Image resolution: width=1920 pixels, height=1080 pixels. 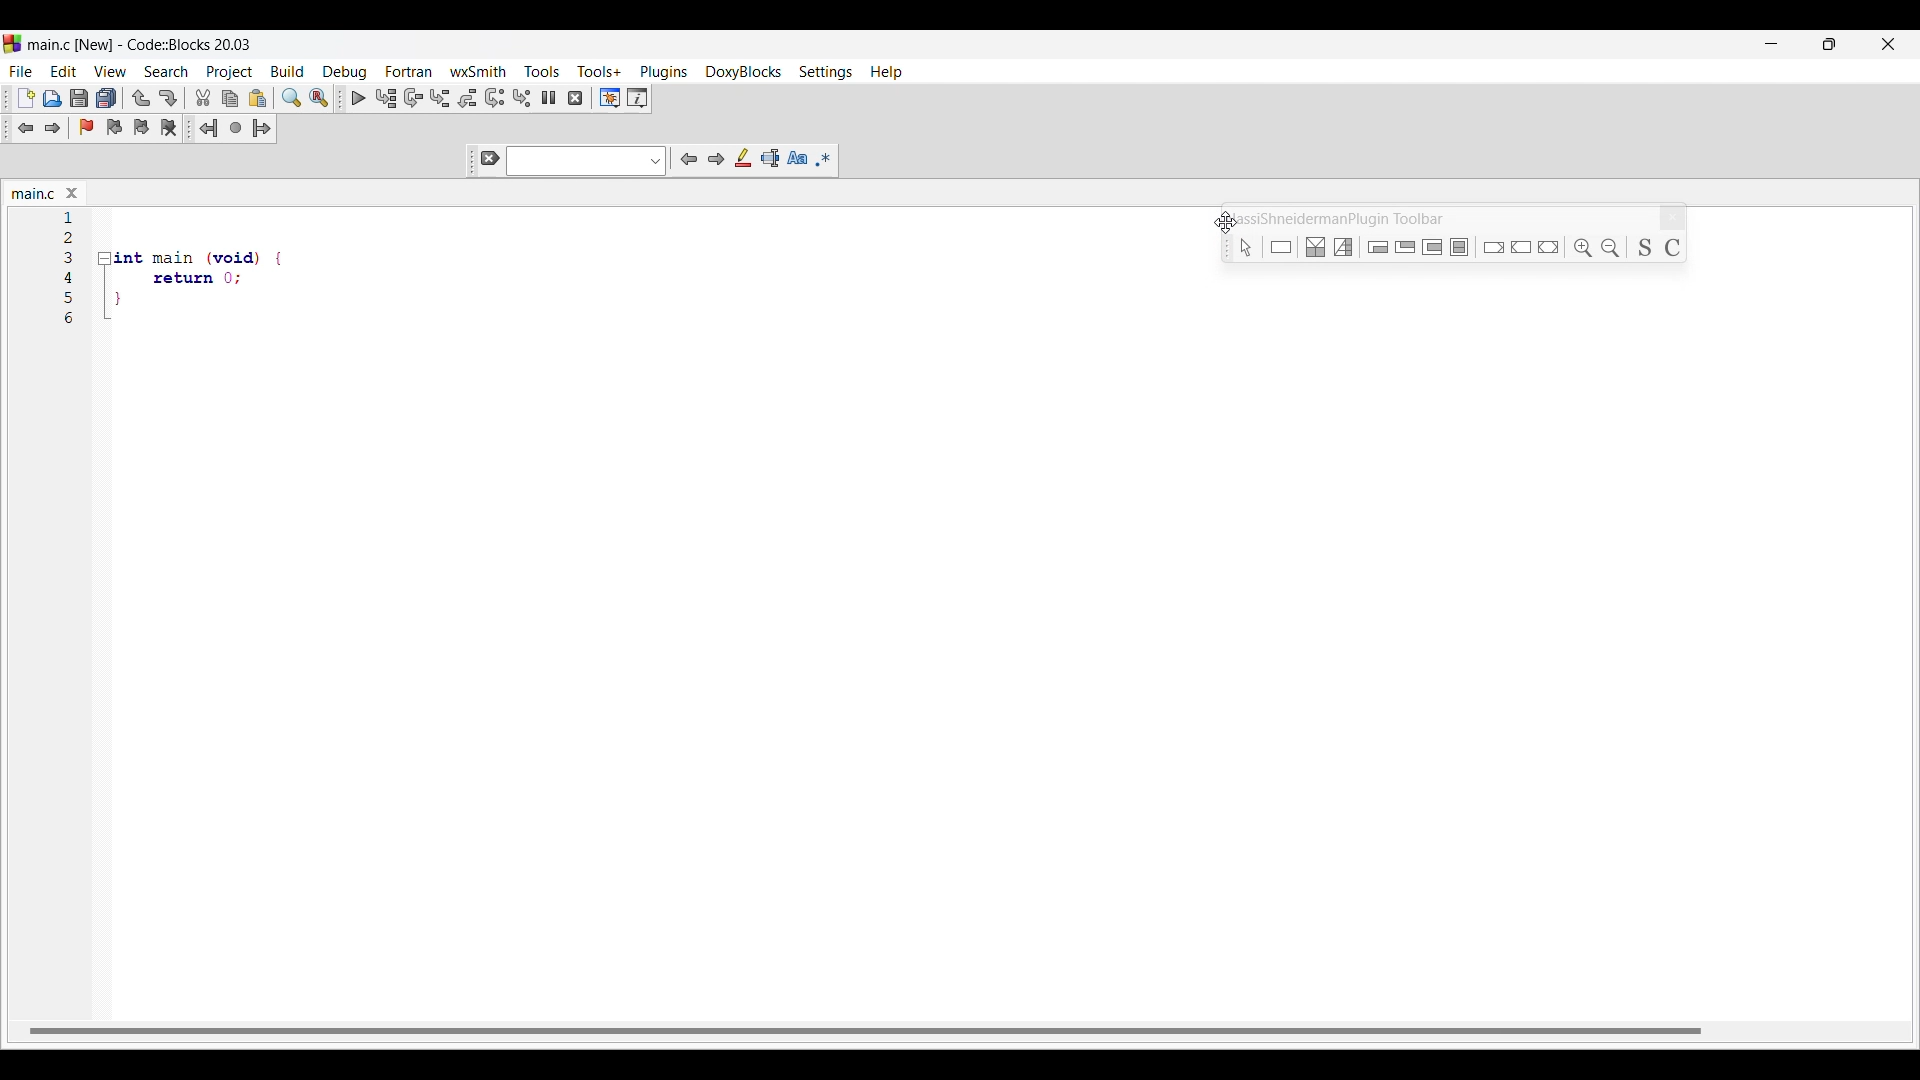 What do you see at coordinates (169, 127) in the screenshot?
I see `Clear bookmarks` at bounding box center [169, 127].